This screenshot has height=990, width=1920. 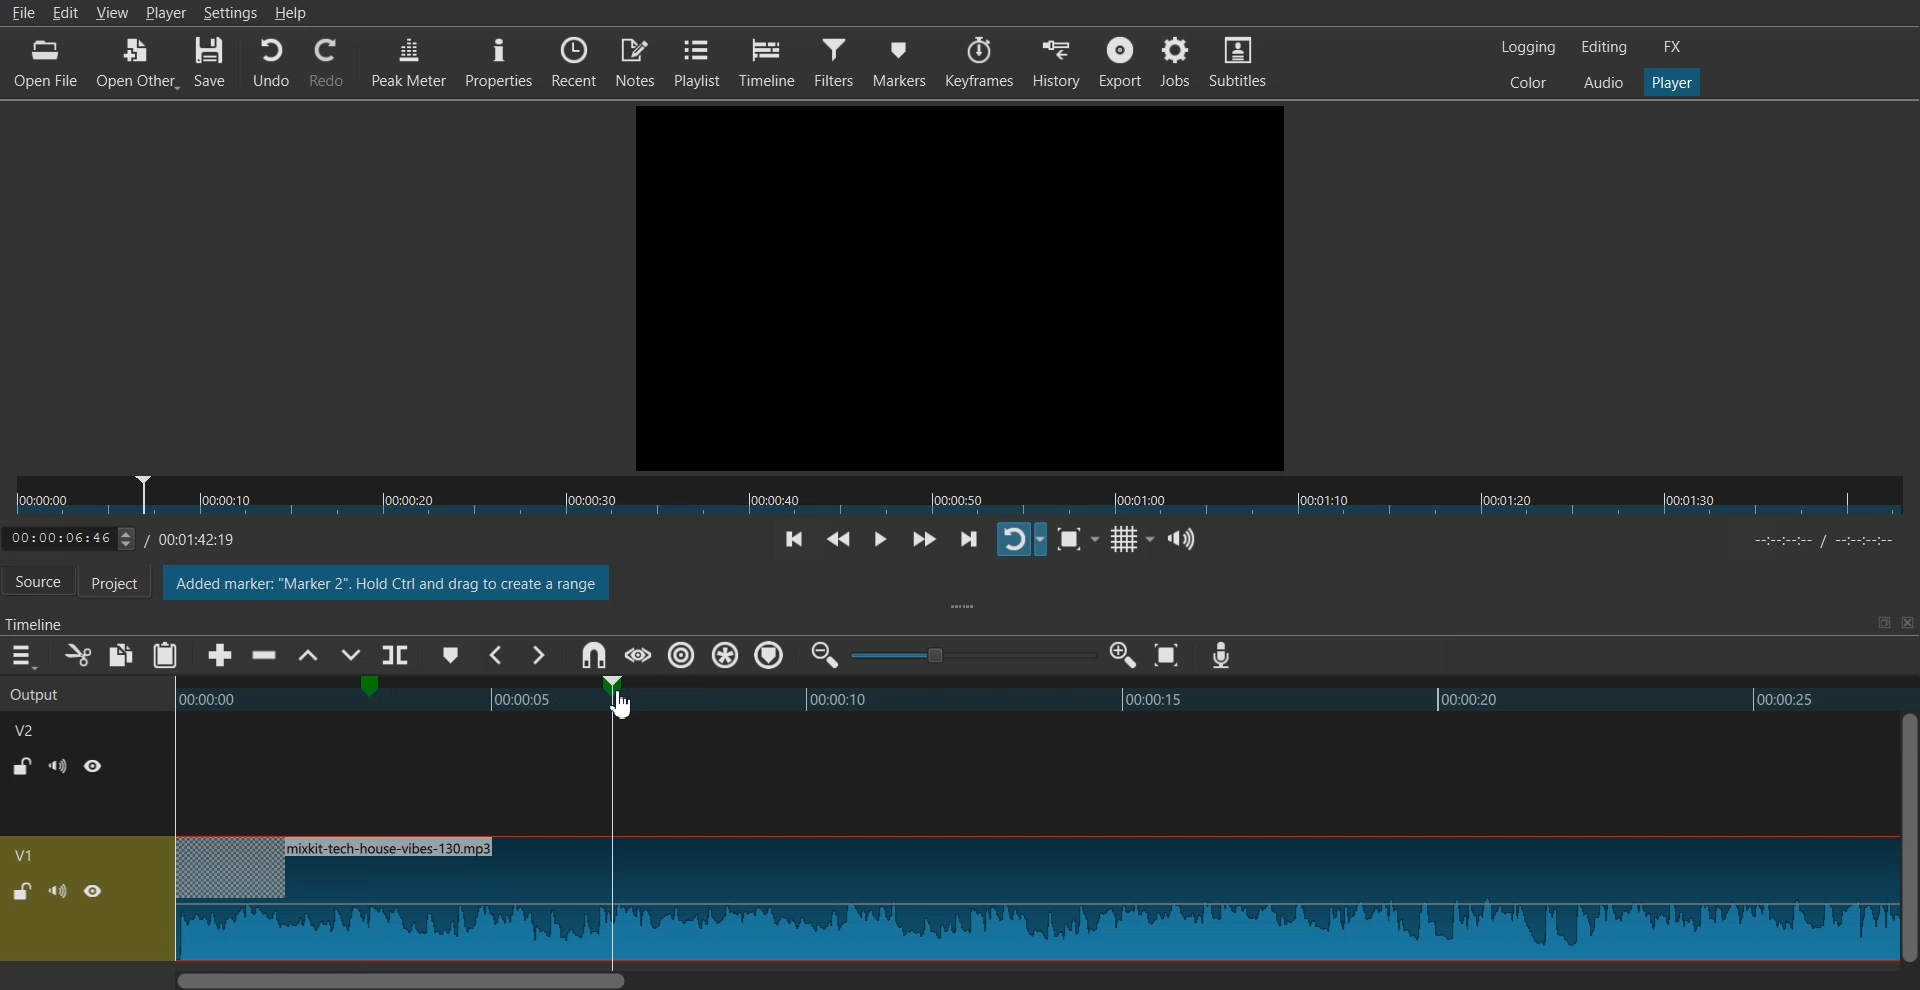 I want to click on Timeline preview, so click(x=1031, y=697).